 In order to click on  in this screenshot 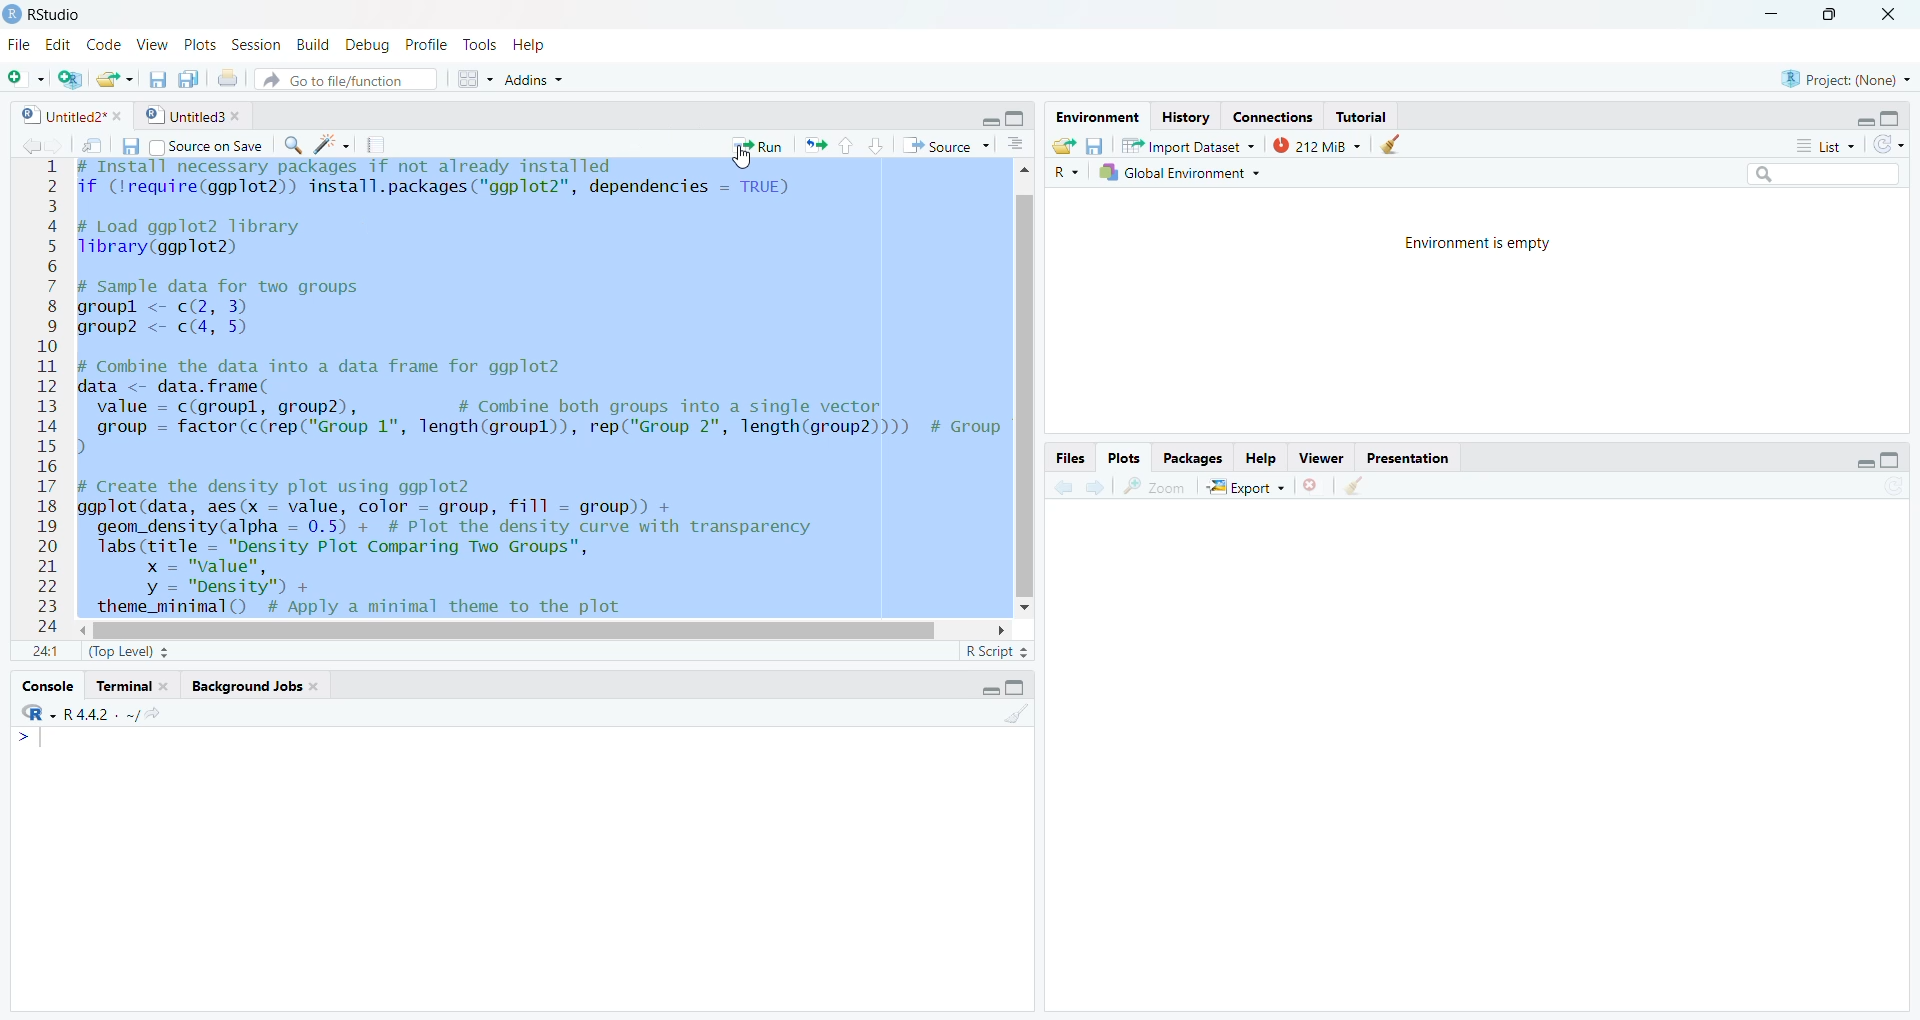, I will do `click(468, 78)`.